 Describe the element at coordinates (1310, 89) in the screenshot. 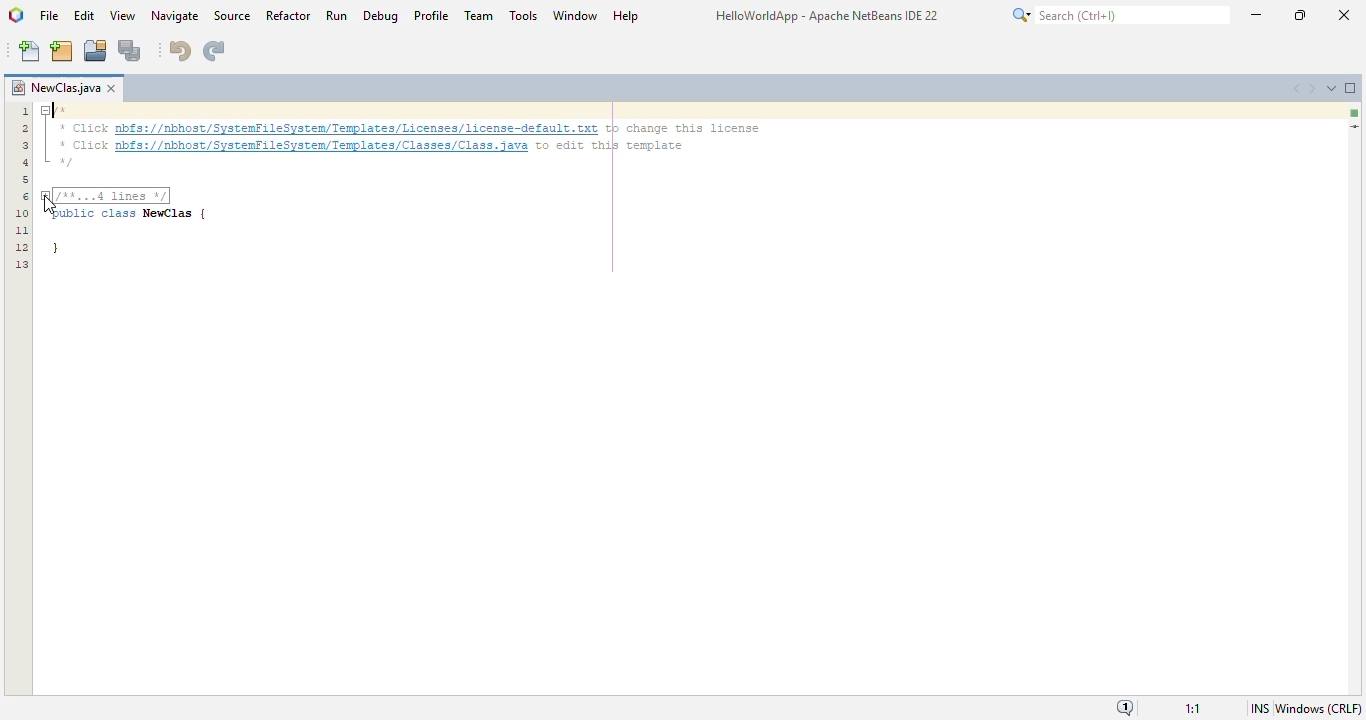

I see `scroll documents right` at that location.